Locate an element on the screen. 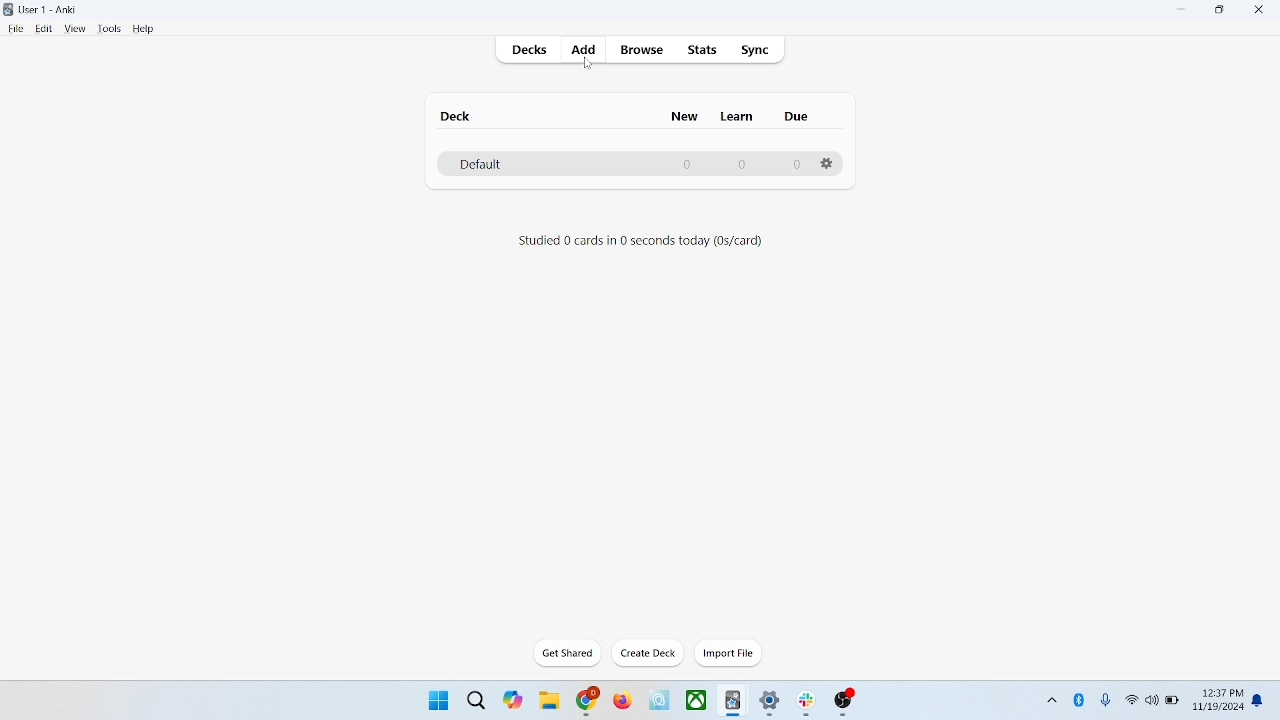  icon is located at coordinates (810, 704).